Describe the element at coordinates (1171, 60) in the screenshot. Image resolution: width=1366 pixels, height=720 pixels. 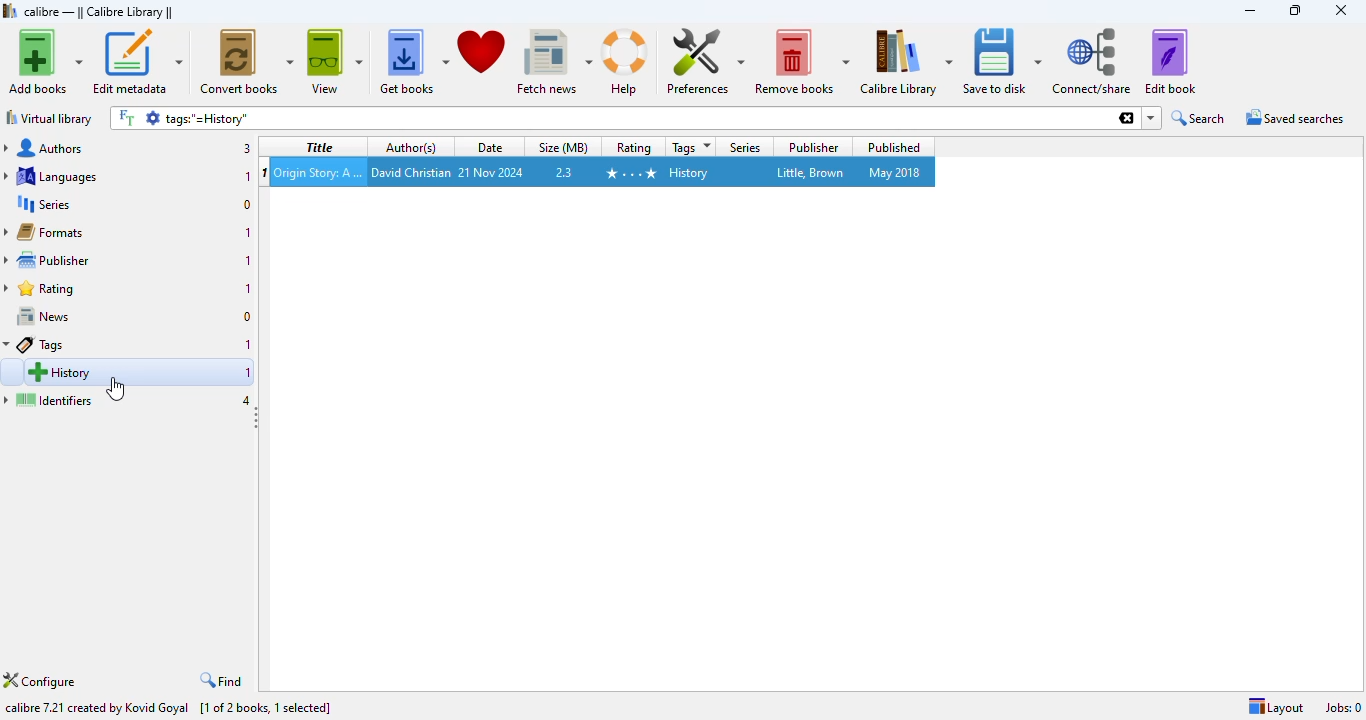
I see `edit book` at that location.